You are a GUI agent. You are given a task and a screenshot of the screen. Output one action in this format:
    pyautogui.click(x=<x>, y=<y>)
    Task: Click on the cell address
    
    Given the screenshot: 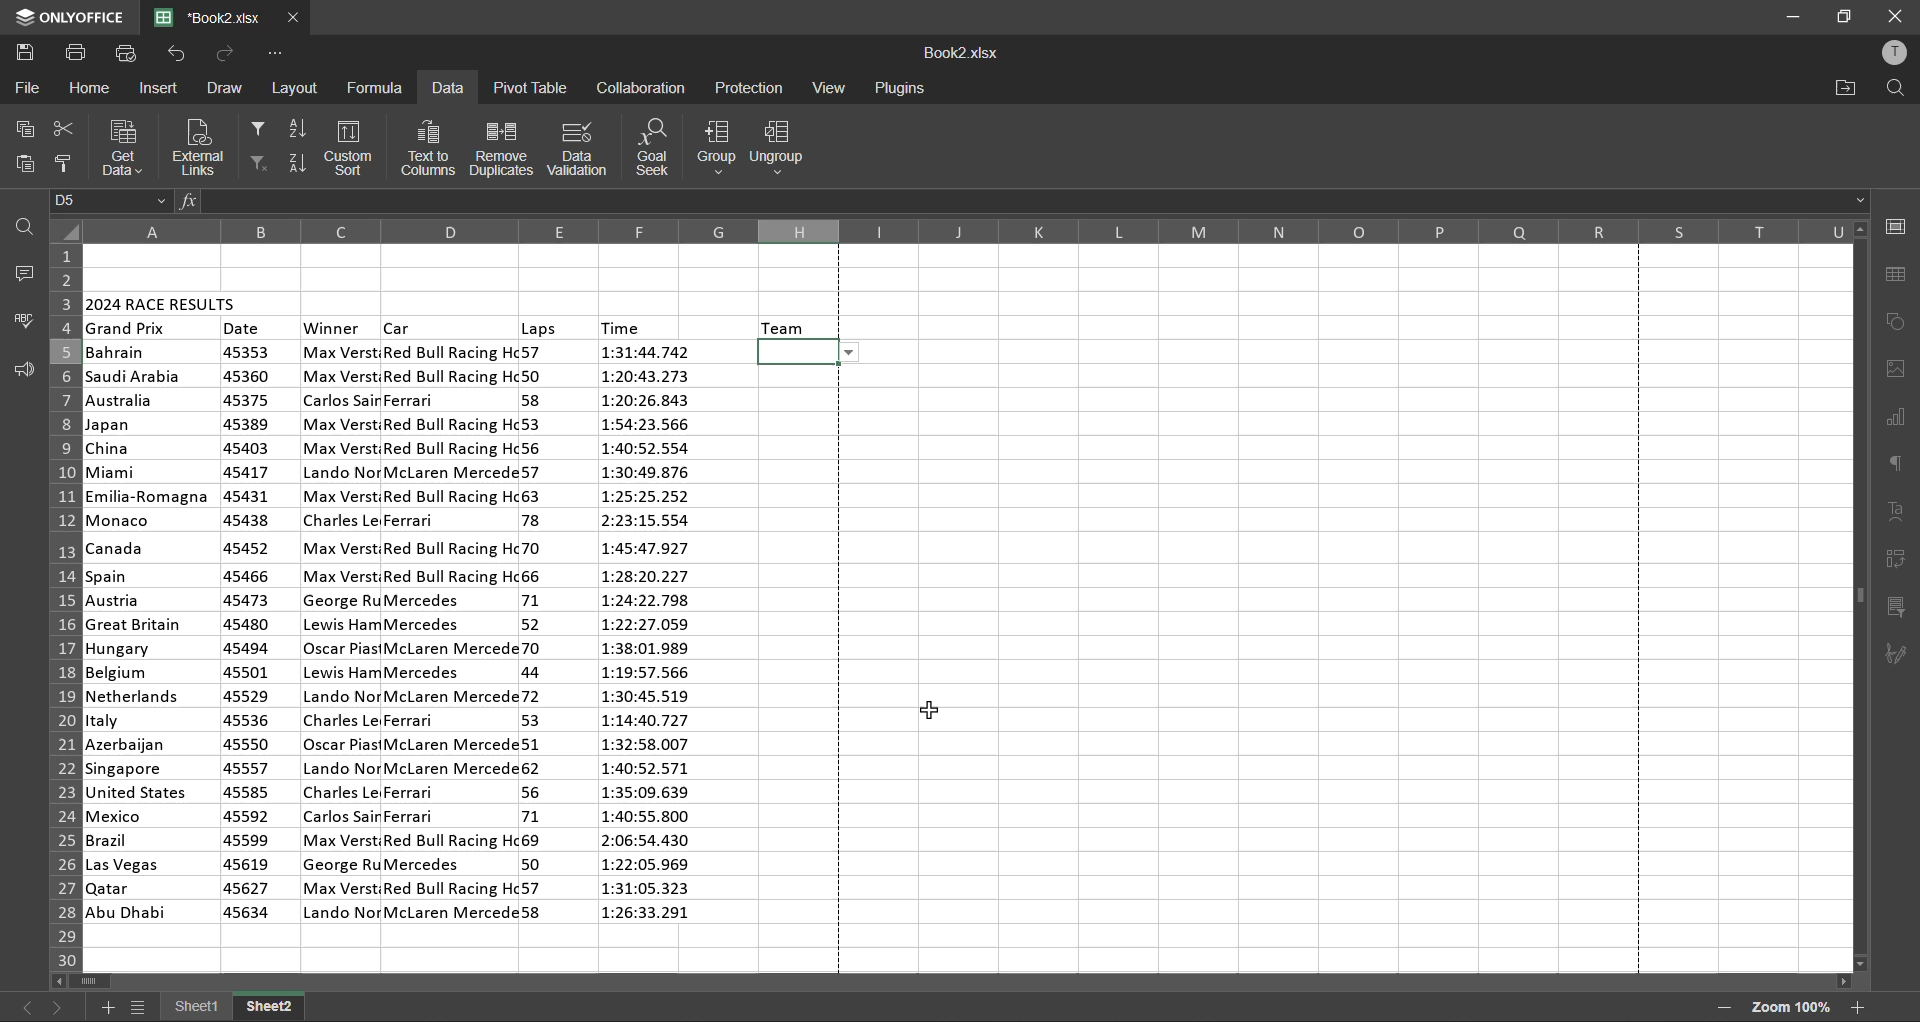 What is the action you would take?
    pyautogui.click(x=111, y=201)
    